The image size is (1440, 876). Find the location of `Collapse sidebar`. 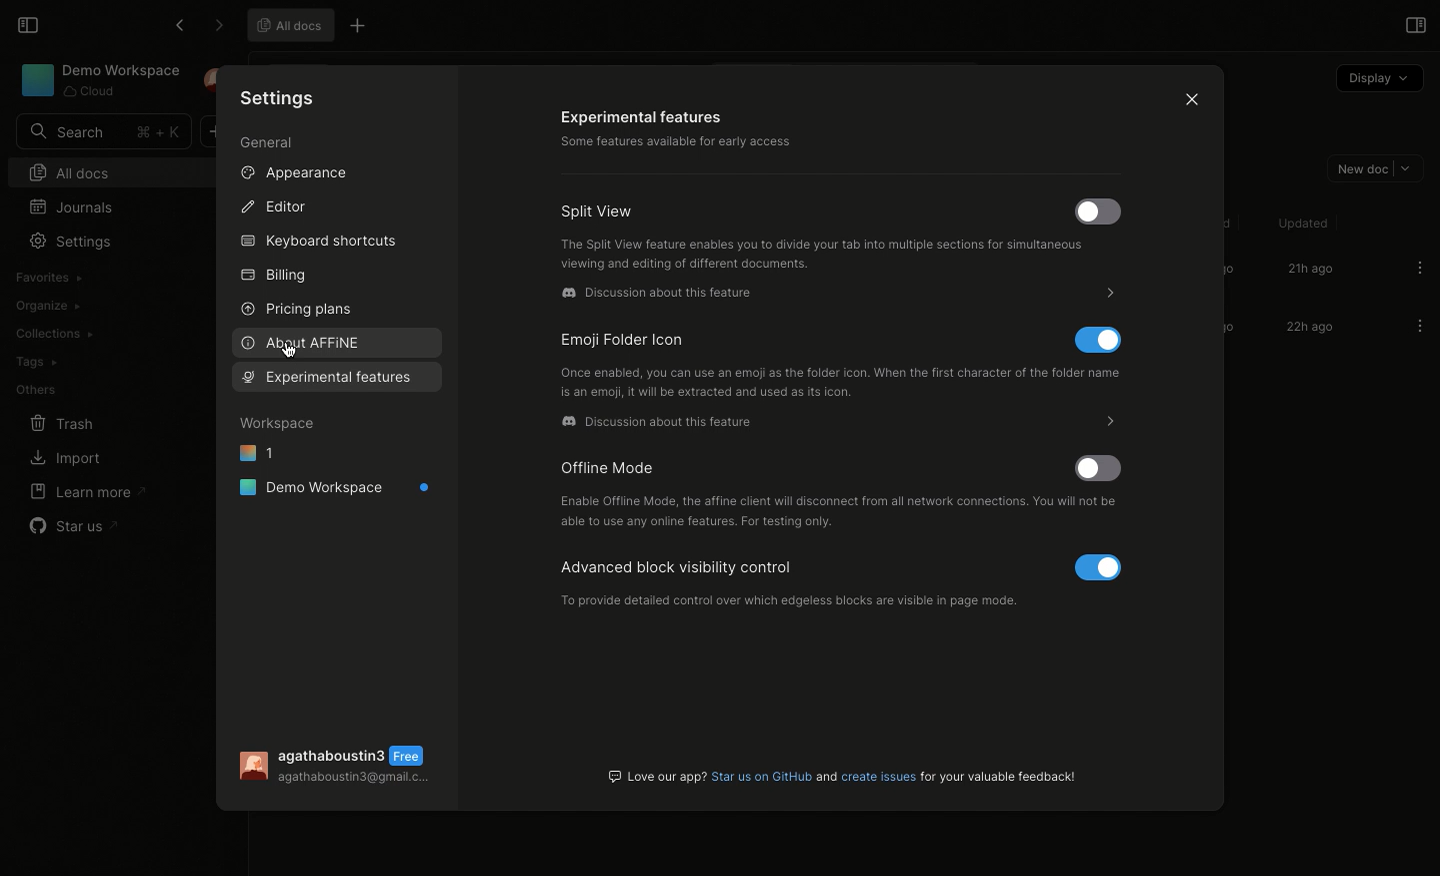

Collapse sidebar is located at coordinates (26, 23).